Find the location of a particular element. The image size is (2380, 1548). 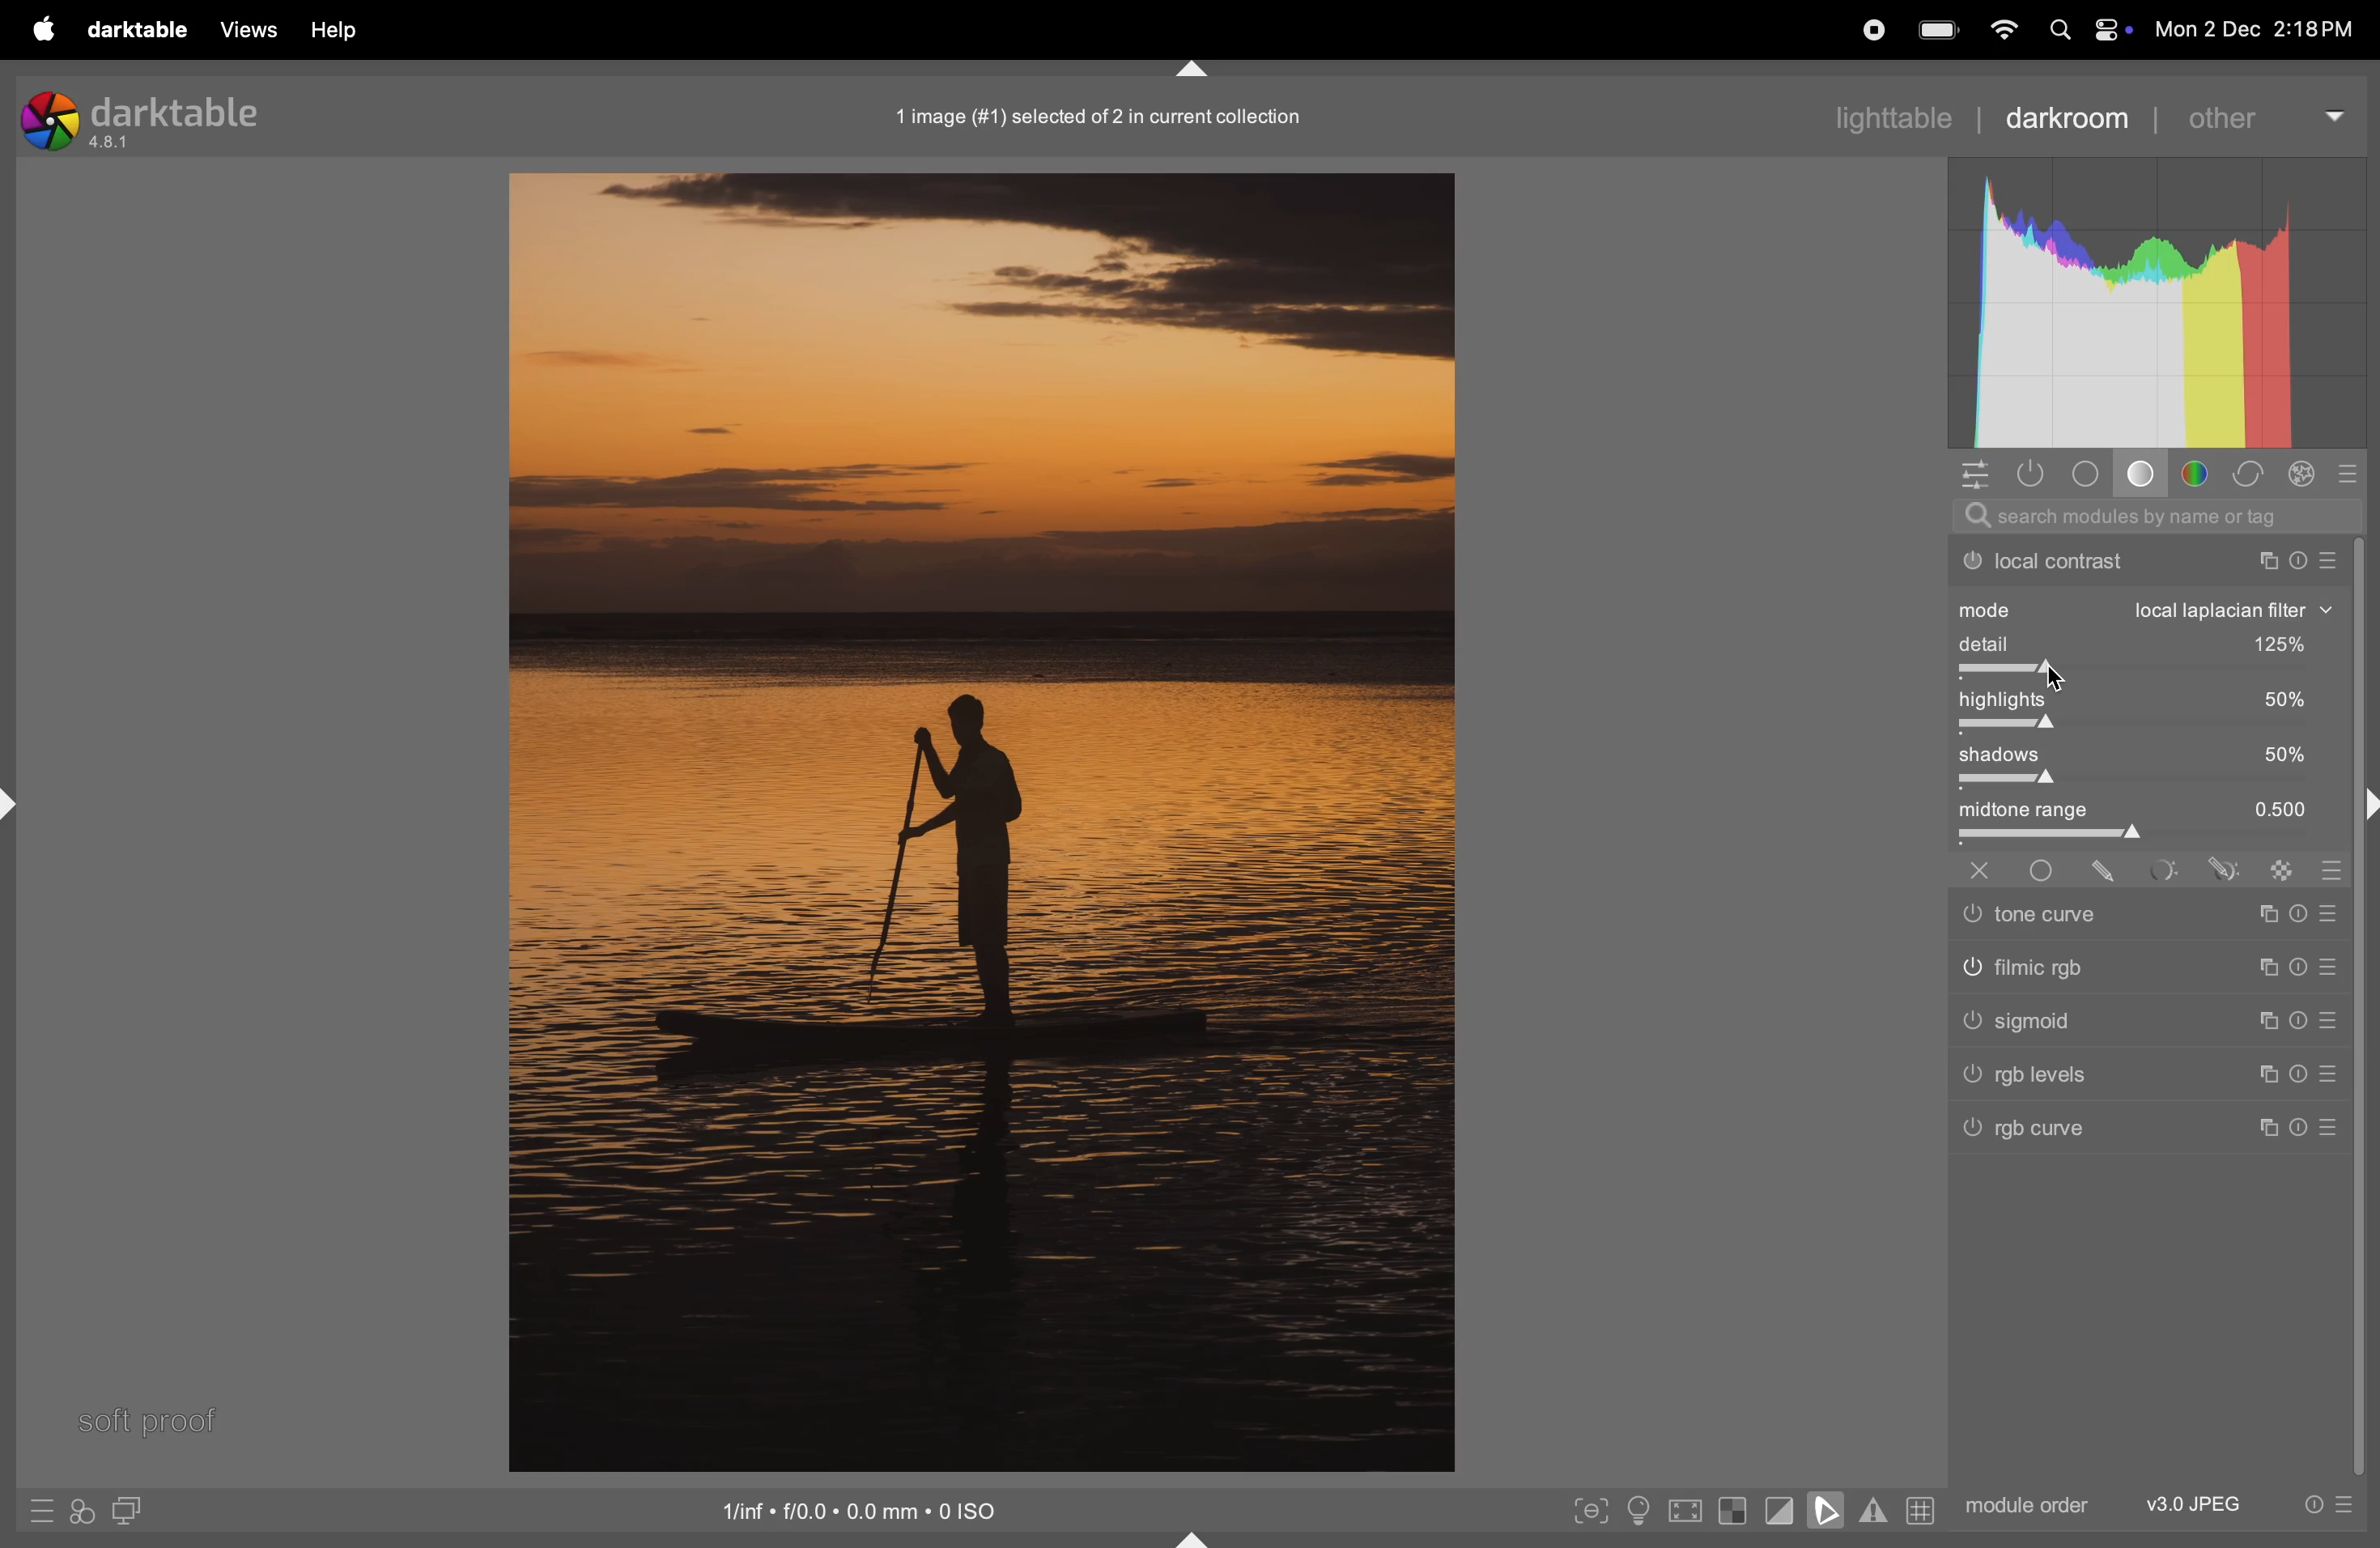

 is located at coordinates (1982, 868).